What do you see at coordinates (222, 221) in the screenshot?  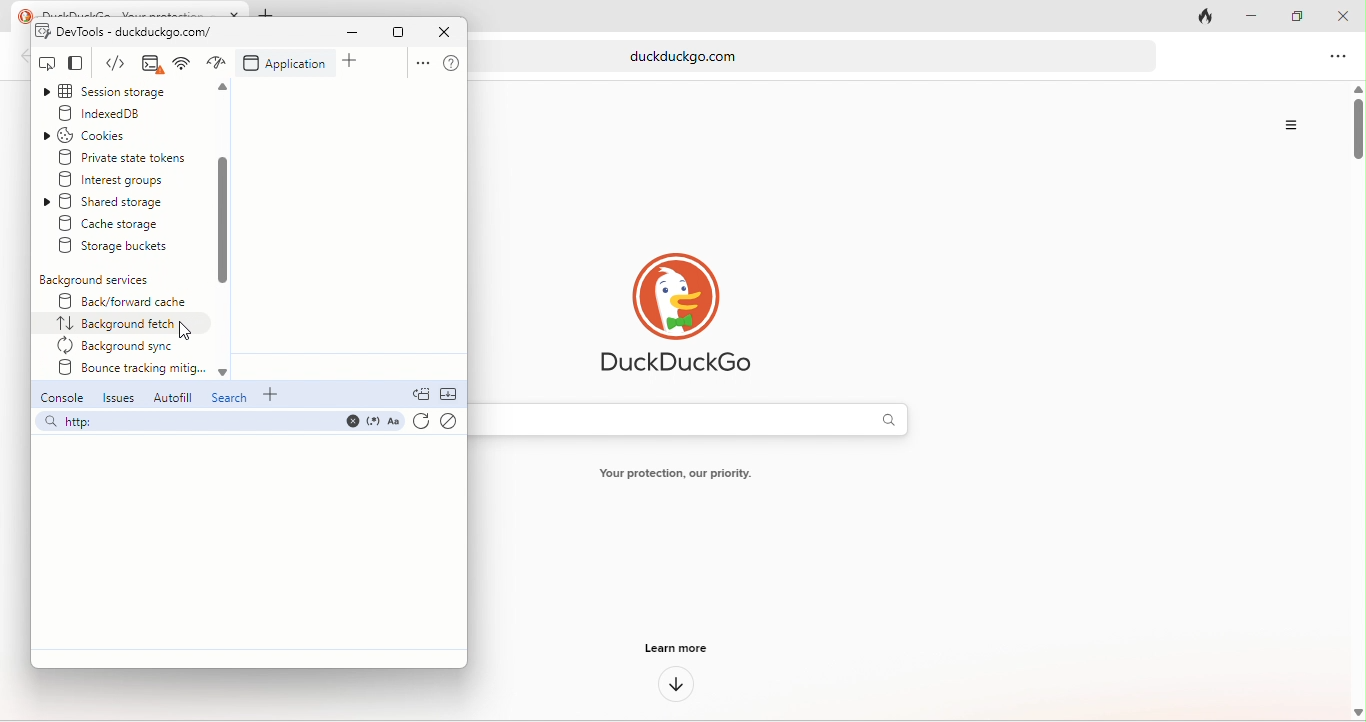 I see `scroll down` at bounding box center [222, 221].